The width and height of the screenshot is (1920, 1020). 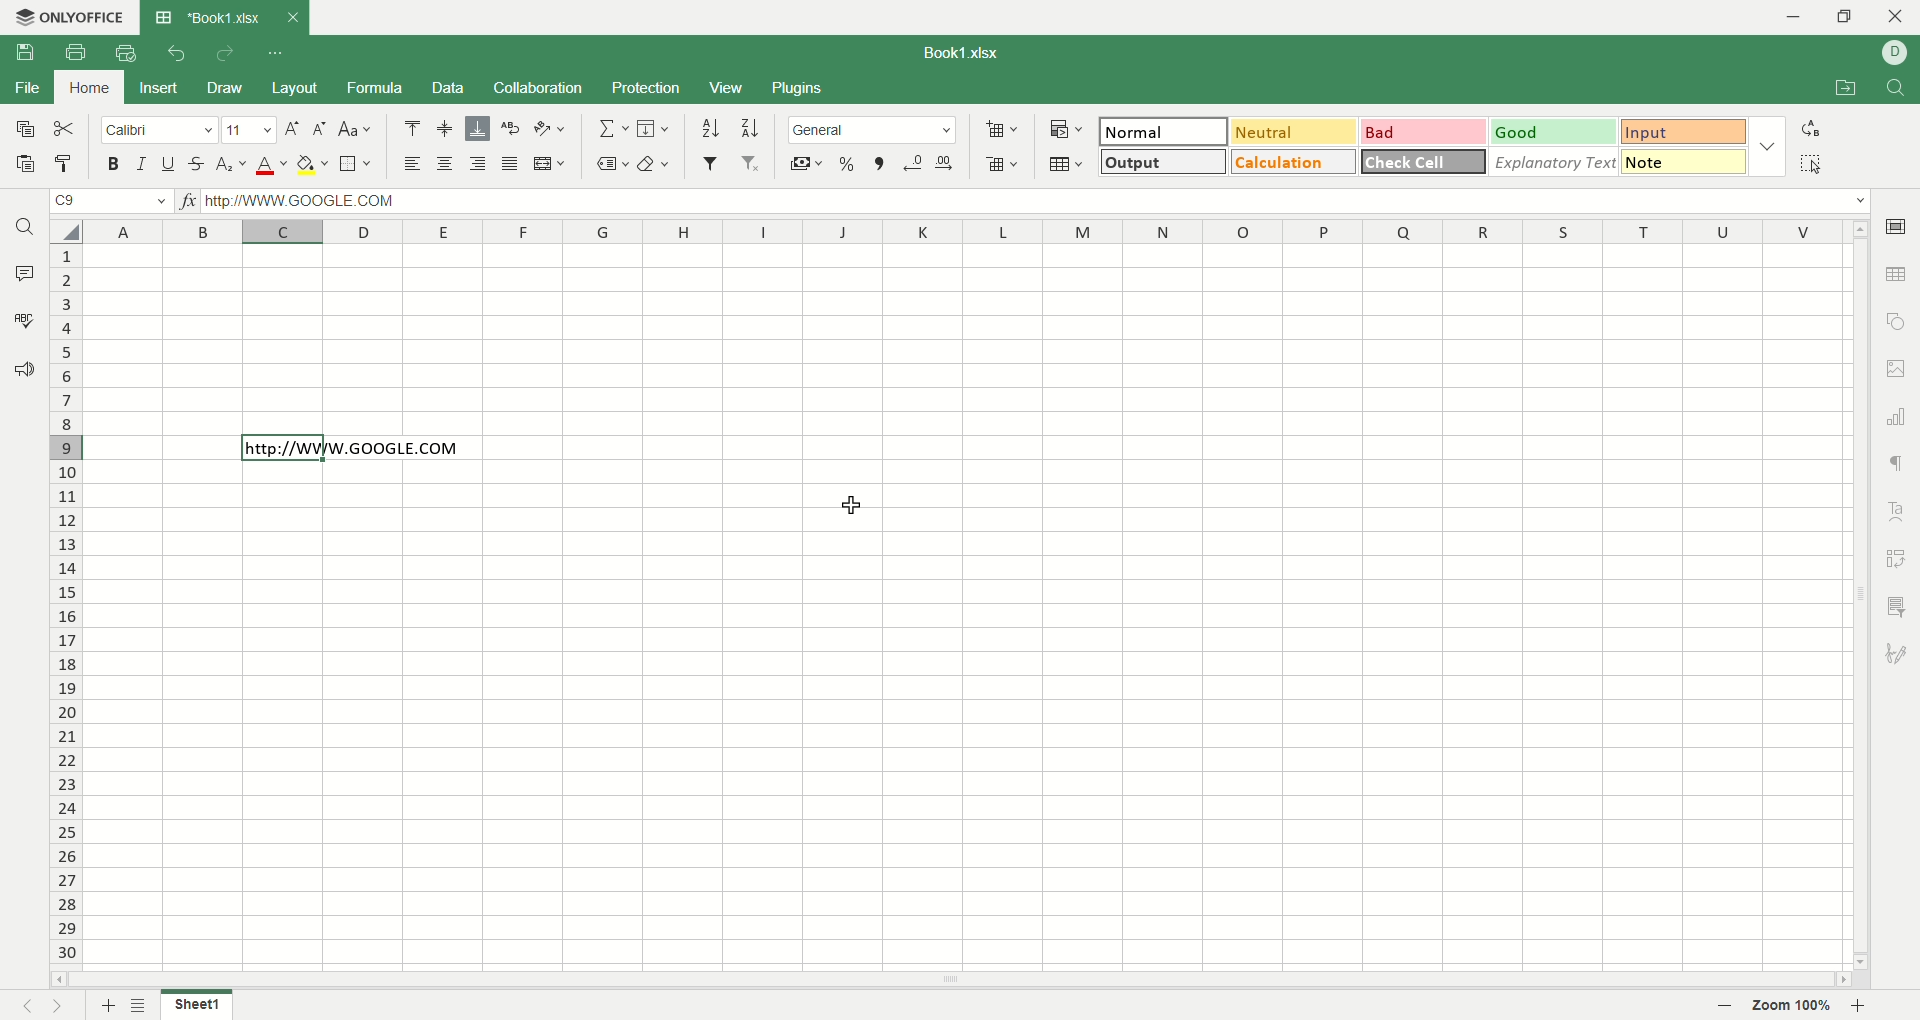 What do you see at coordinates (160, 132) in the screenshot?
I see `font name` at bounding box center [160, 132].